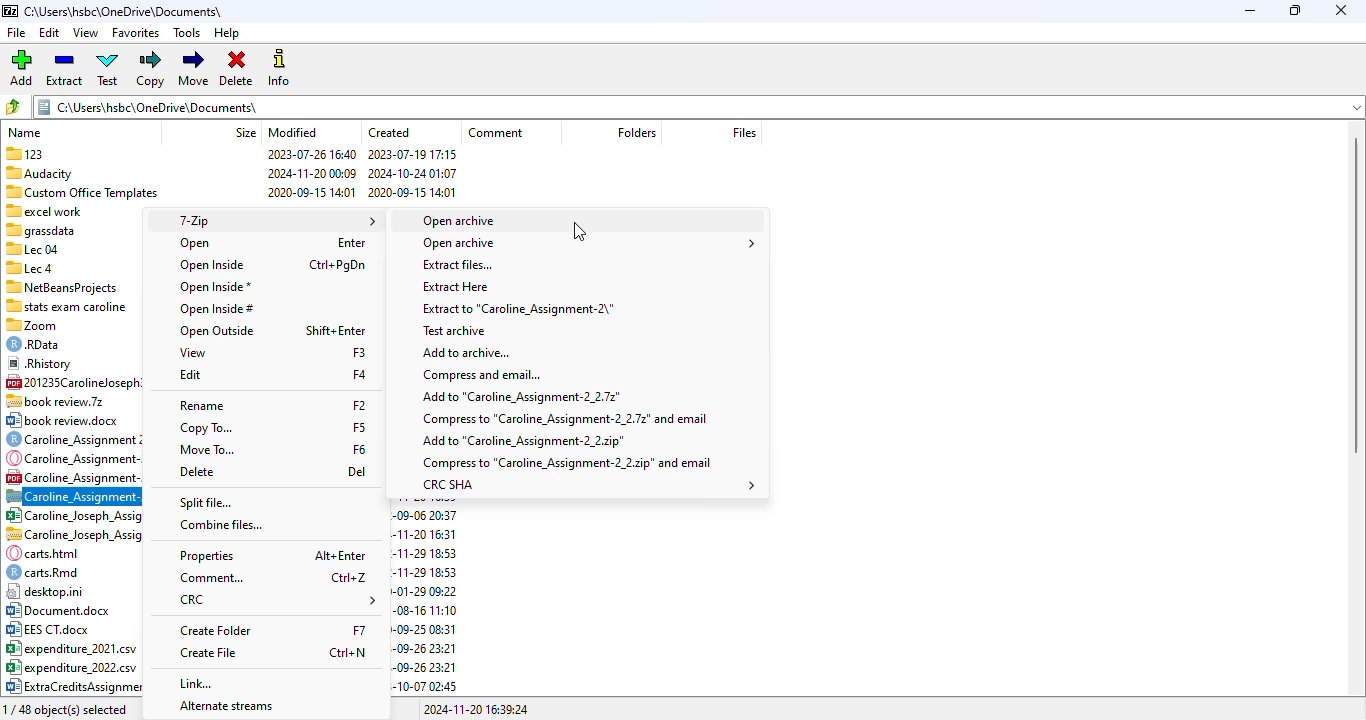  Describe the element at coordinates (123, 11) in the screenshot. I see `folder` at that location.